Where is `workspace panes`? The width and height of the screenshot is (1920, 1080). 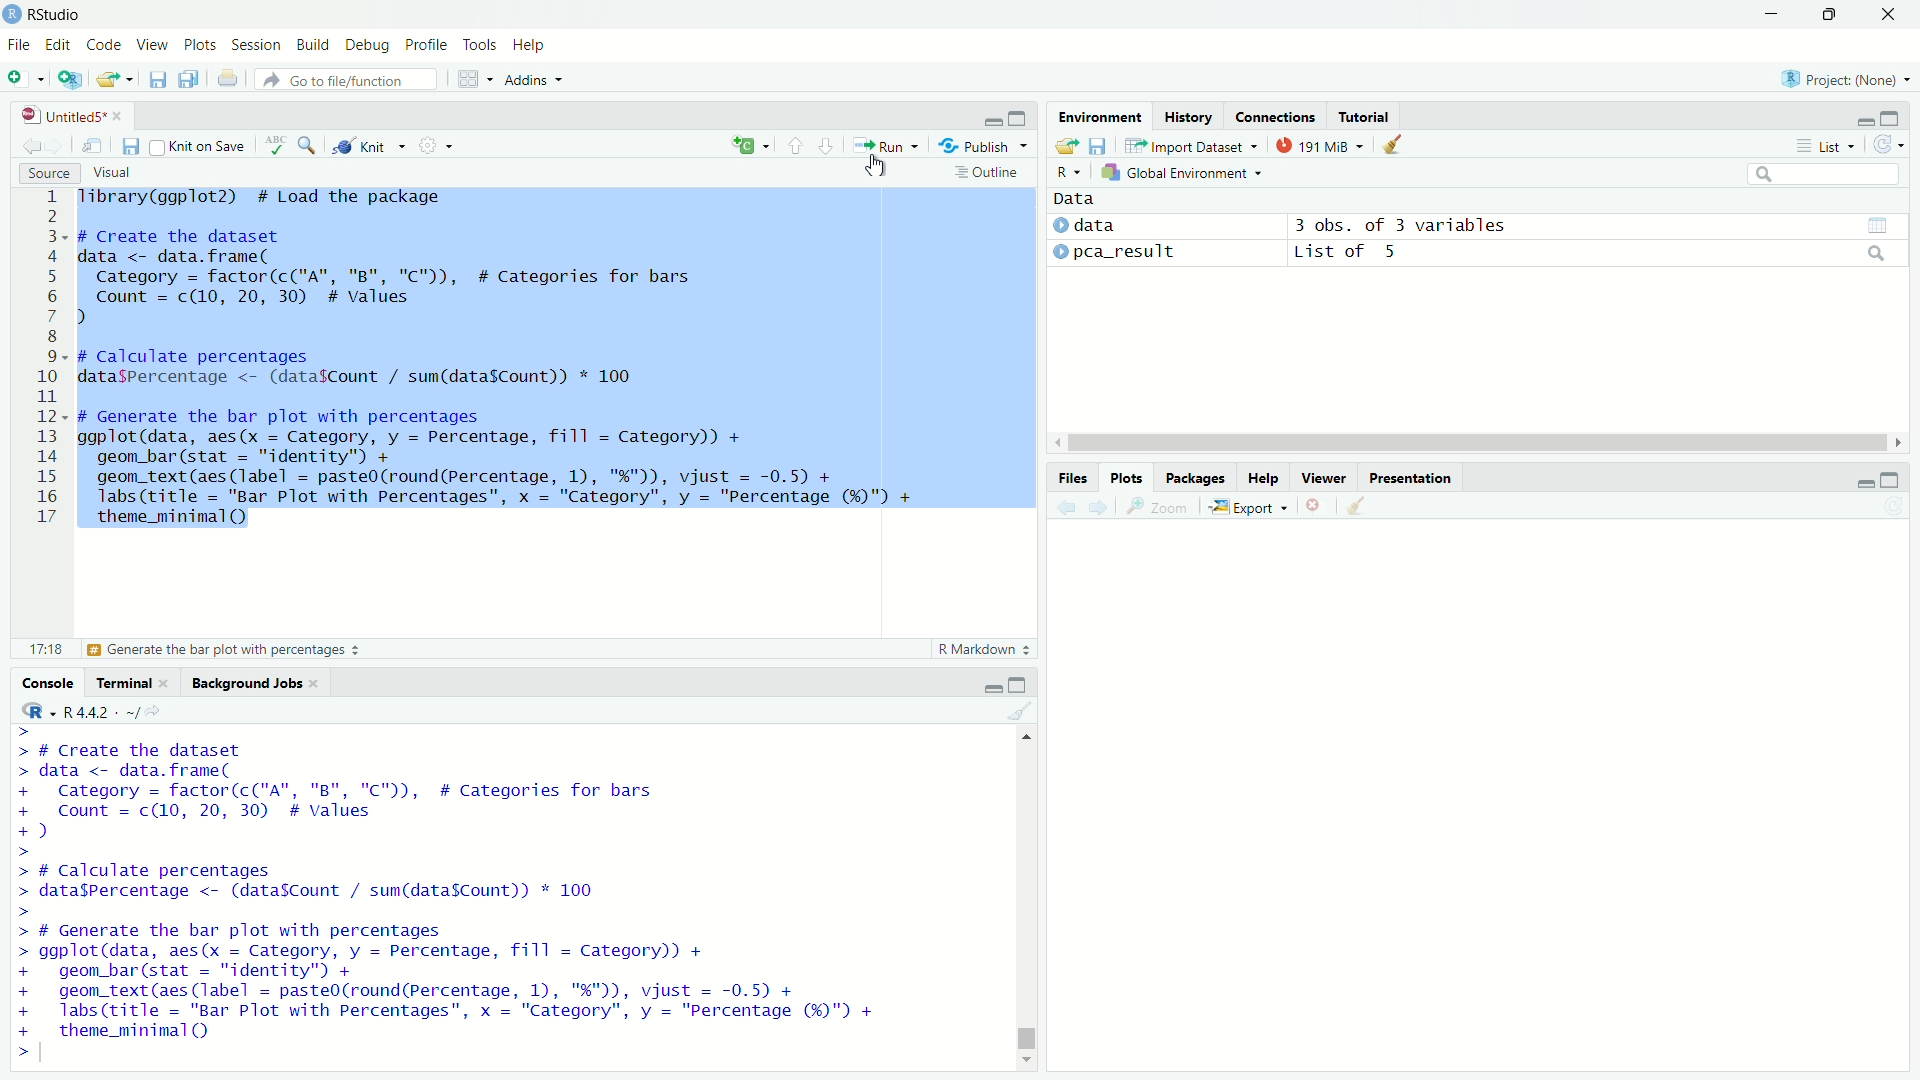 workspace panes is located at coordinates (471, 78).